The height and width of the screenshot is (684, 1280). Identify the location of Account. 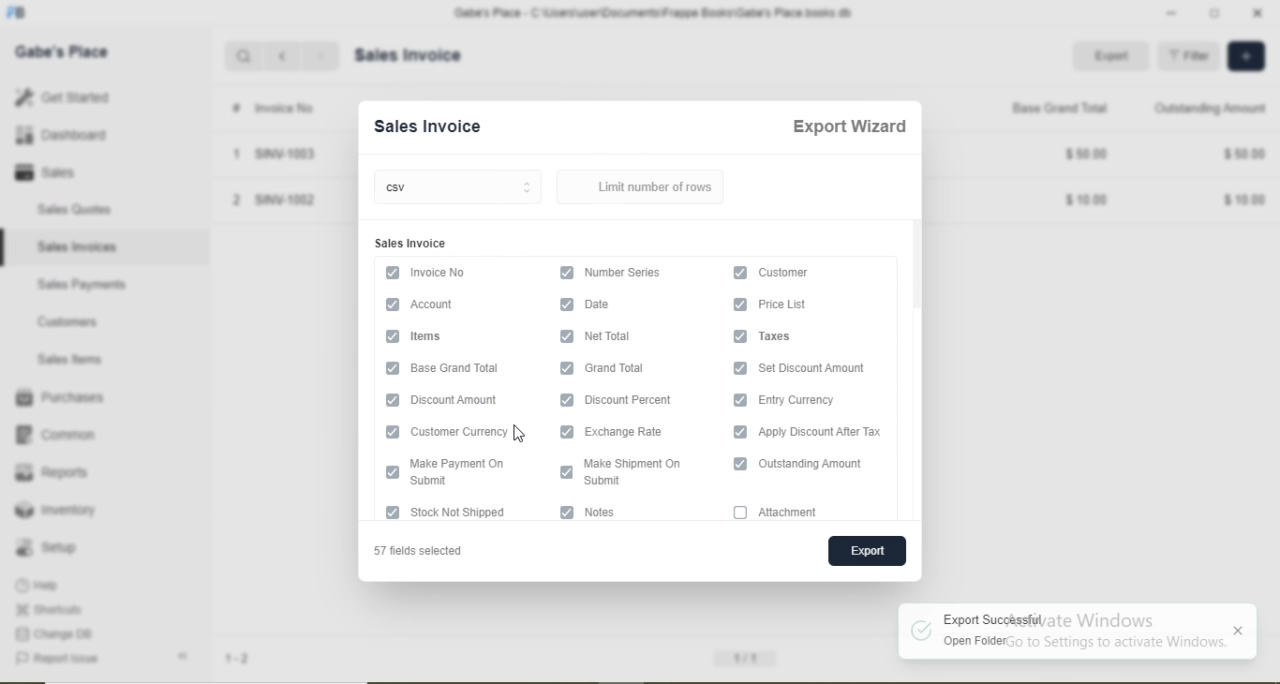
(431, 303).